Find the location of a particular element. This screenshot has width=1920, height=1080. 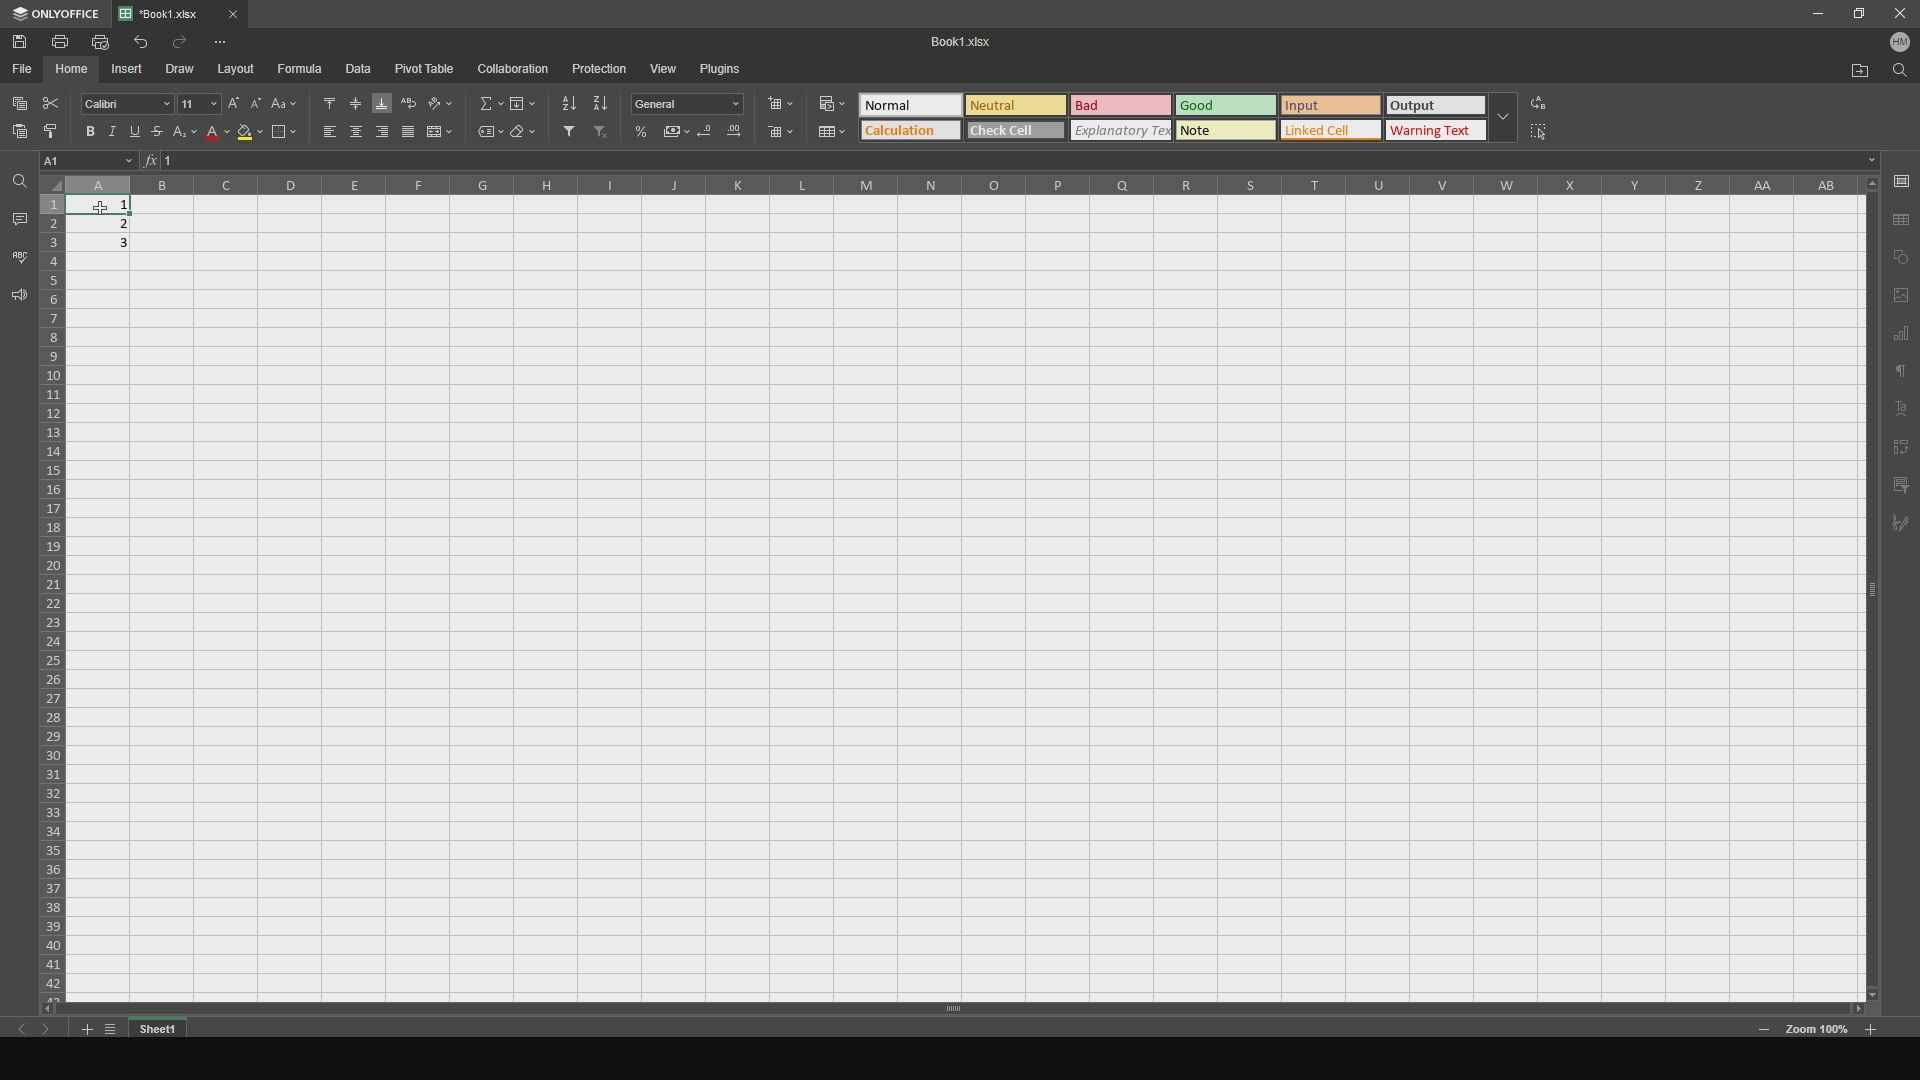

user is located at coordinates (1896, 46).